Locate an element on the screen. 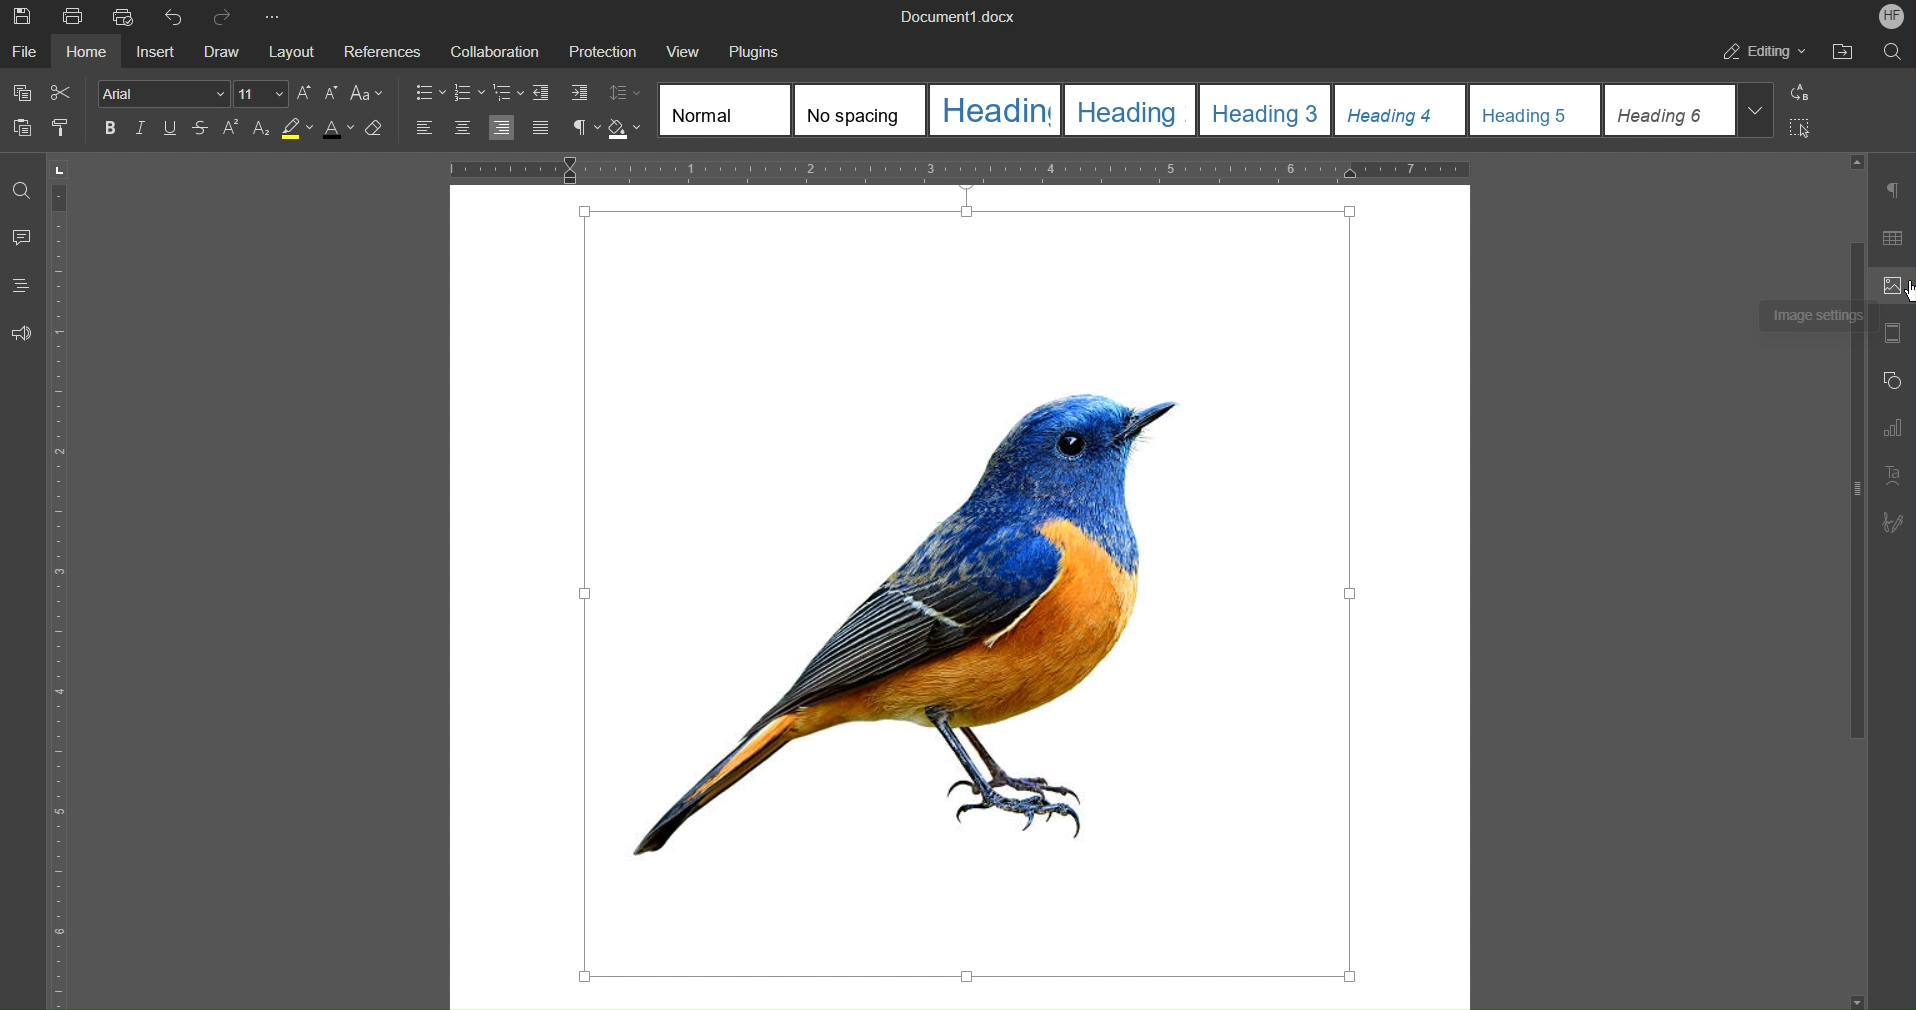  Increase Indent is located at coordinates (572, 93).